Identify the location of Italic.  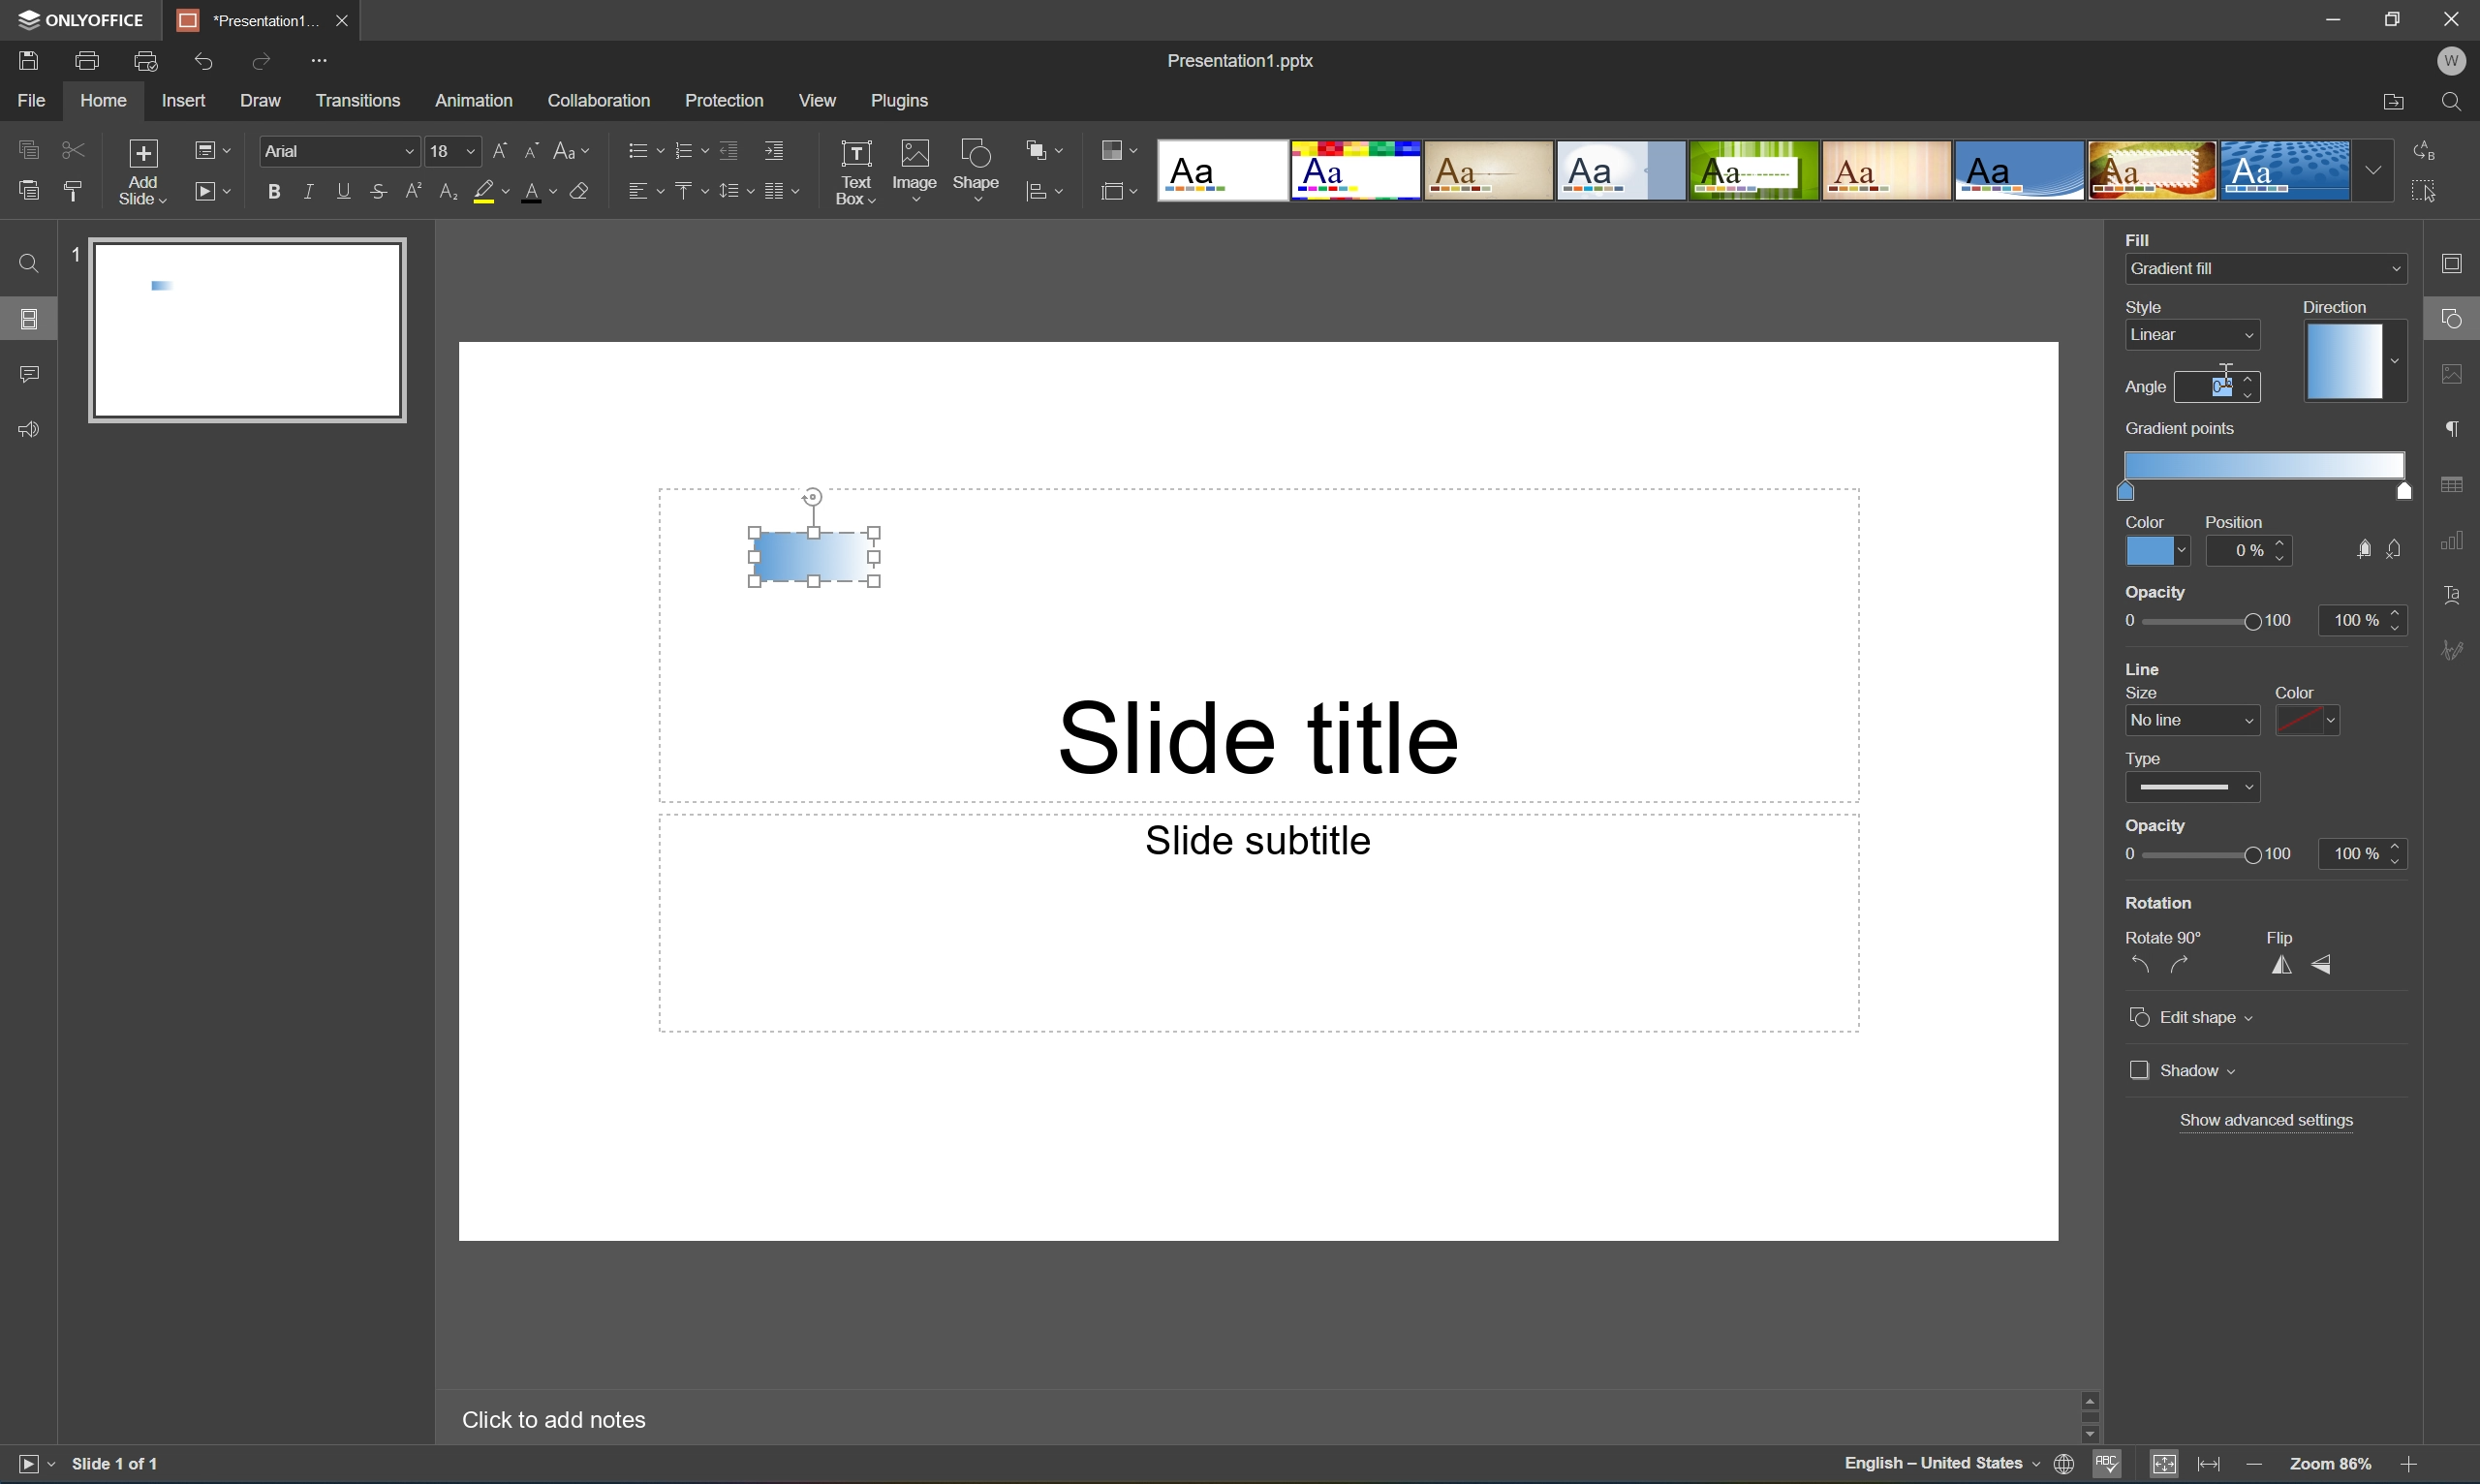
(307, 192).